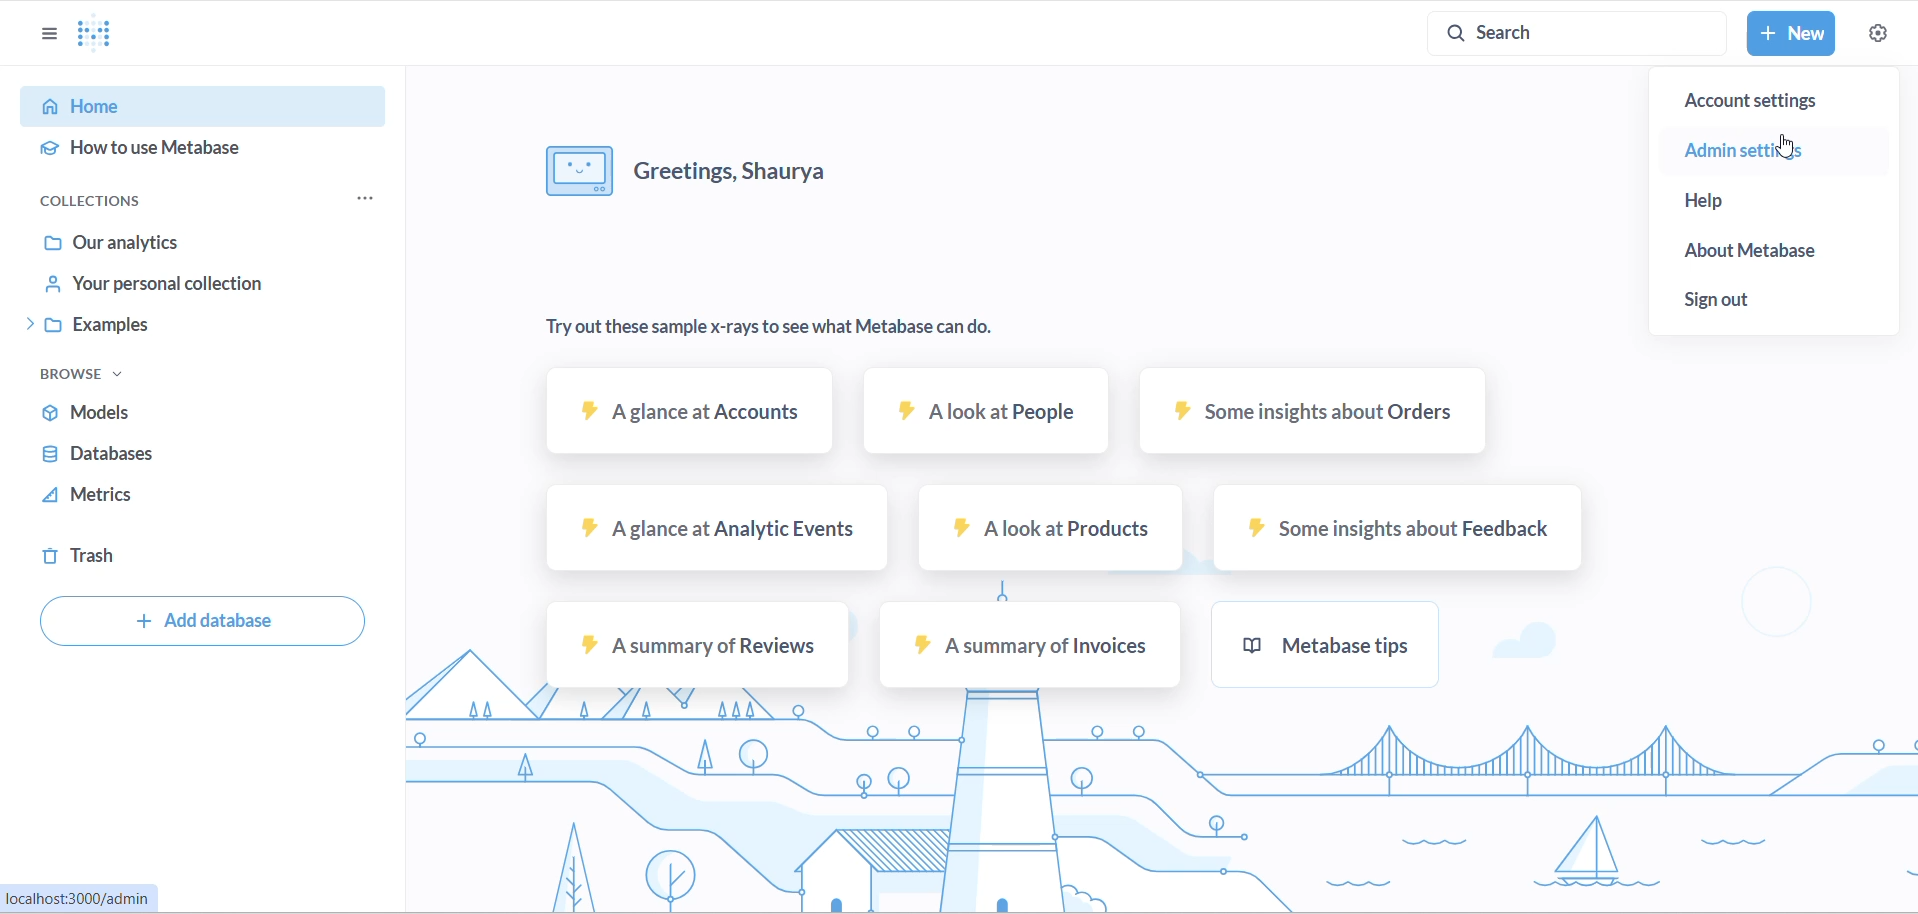 This screenshot has height=914, width=1918. I want to click on home, so click(180, 108).